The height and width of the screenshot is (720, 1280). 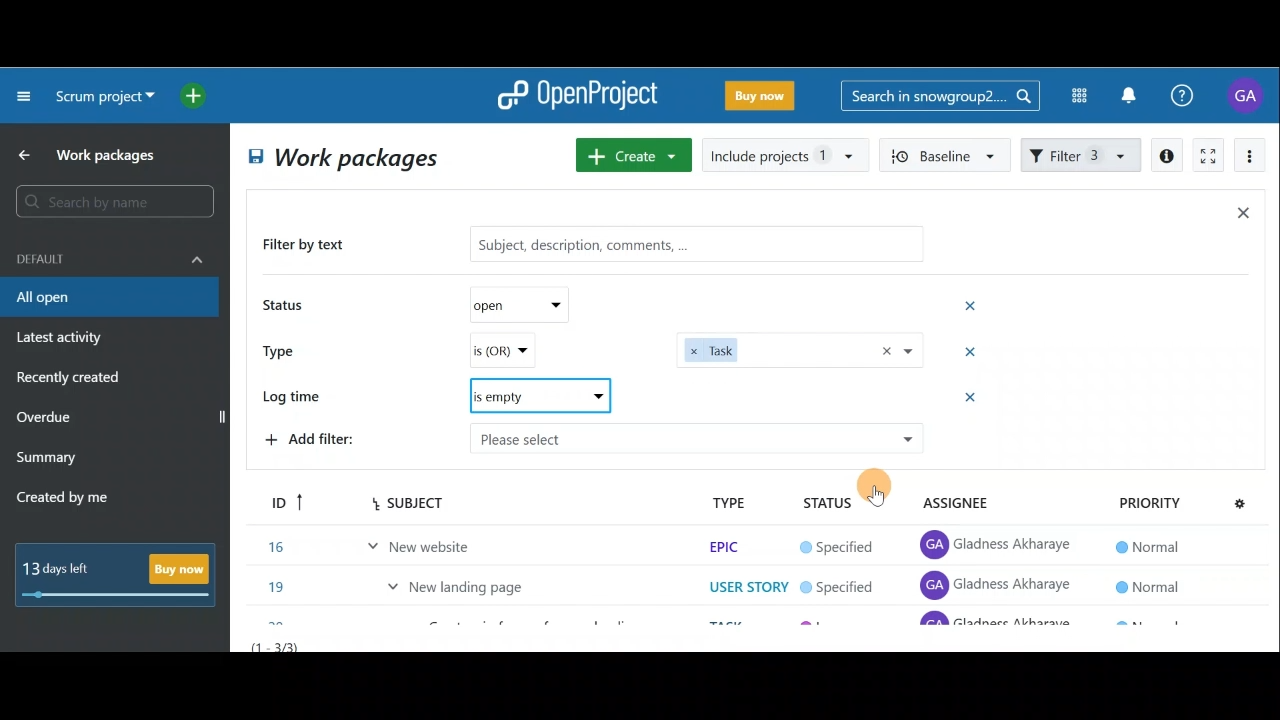 What do you see at coordinates (758, 395) in the screenshot?
I see `` at bounding box center [758, 395].